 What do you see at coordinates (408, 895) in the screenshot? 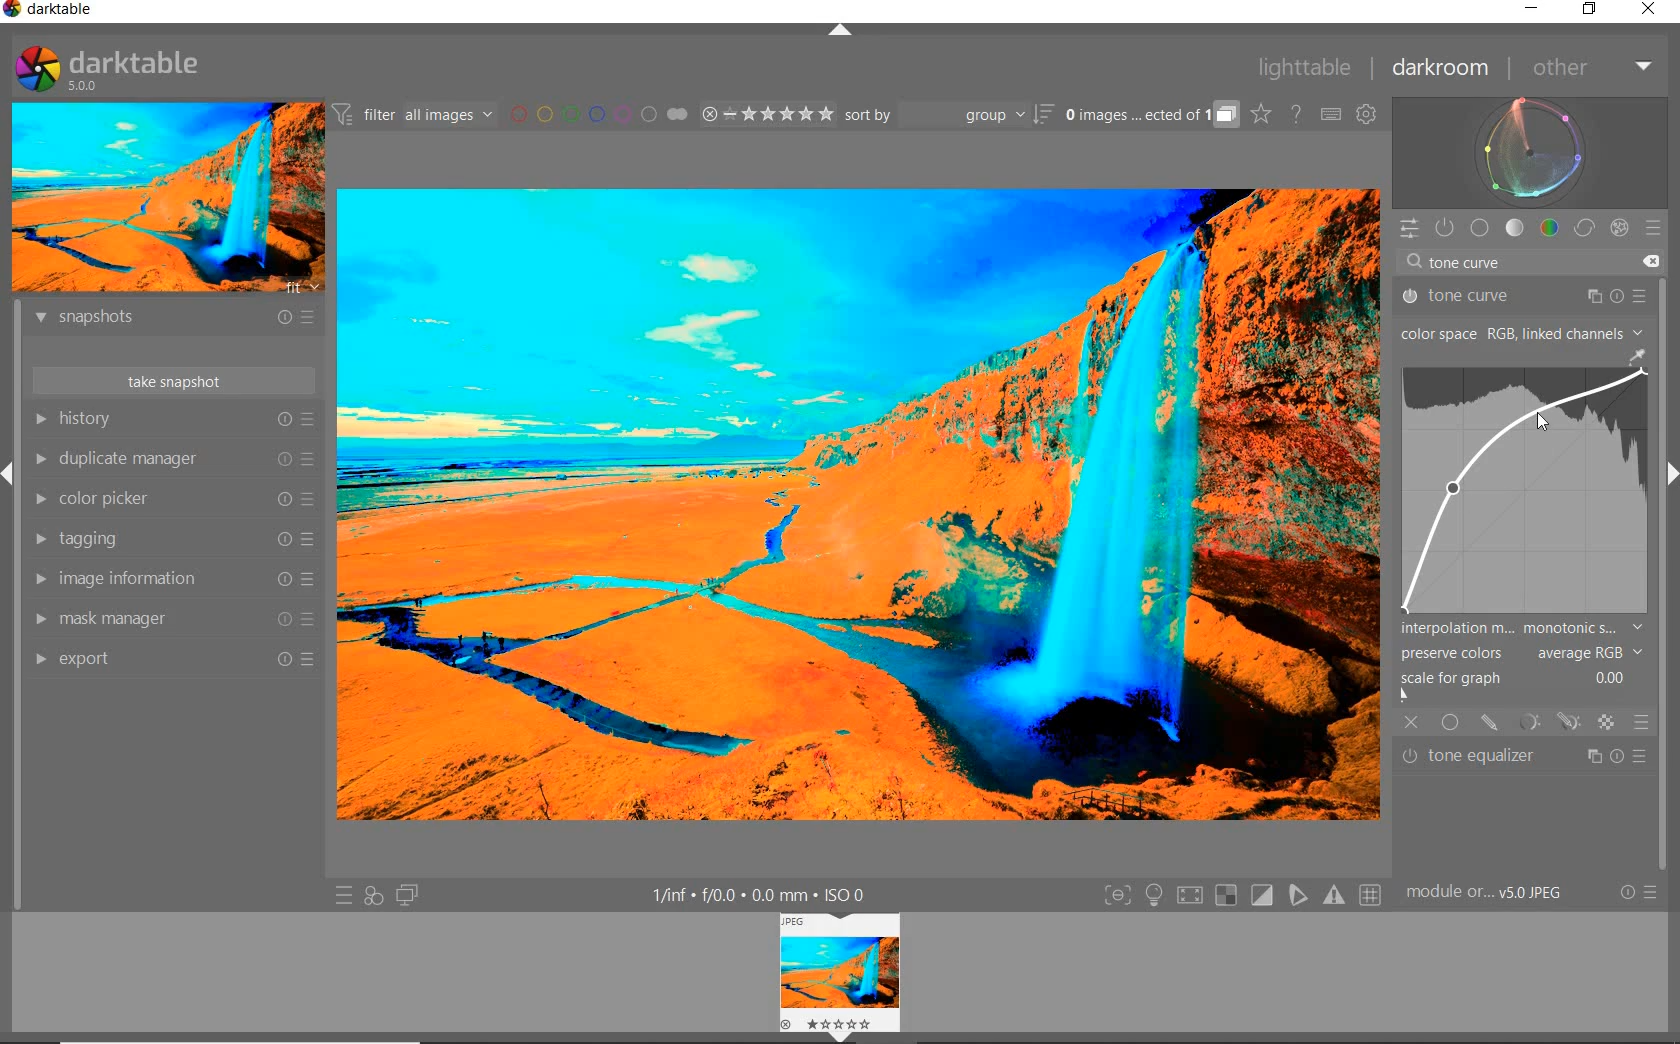
I see `DISPLAY A SECOND DARKROOM IMAGE WINDOW` at bounding box center [408, 895].